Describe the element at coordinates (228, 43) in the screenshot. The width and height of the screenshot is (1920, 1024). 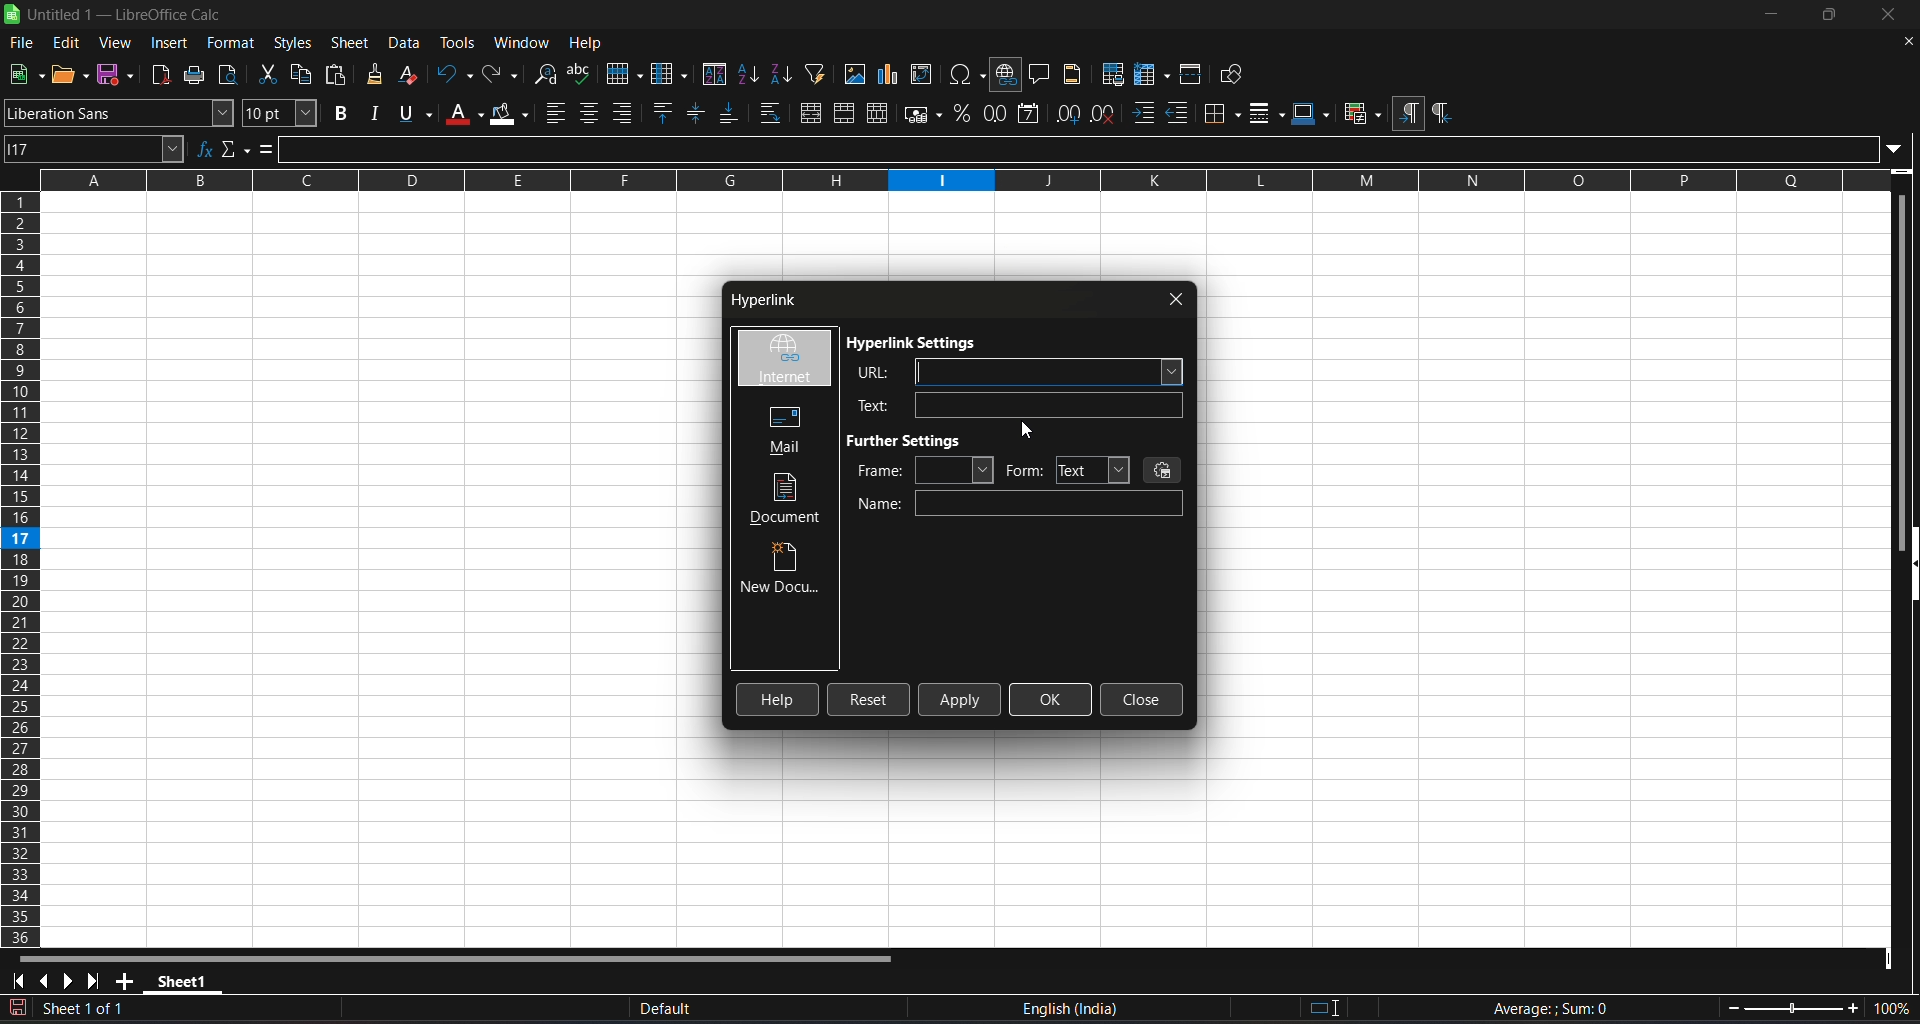
I see `format` at that location.